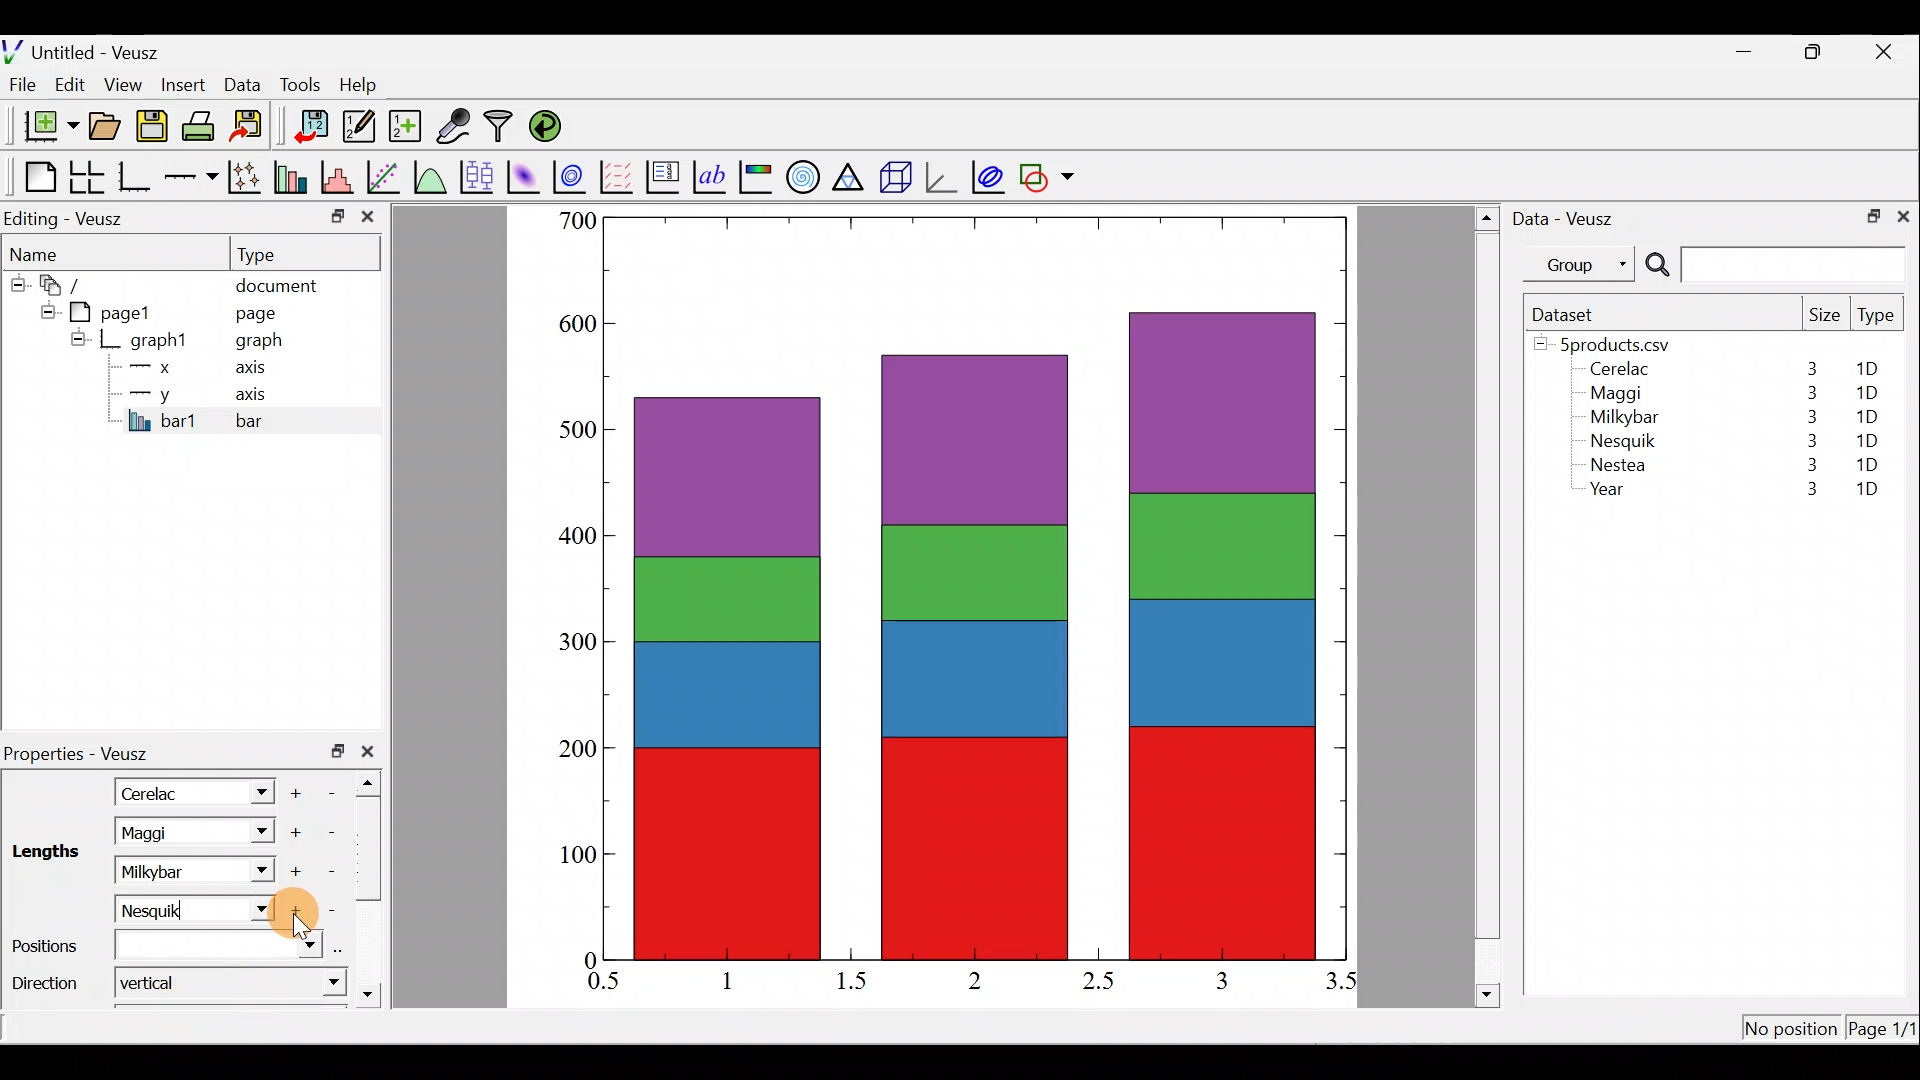  Describe the element at coordinates (368, 221) in the screenshot. I see `close` at that location.